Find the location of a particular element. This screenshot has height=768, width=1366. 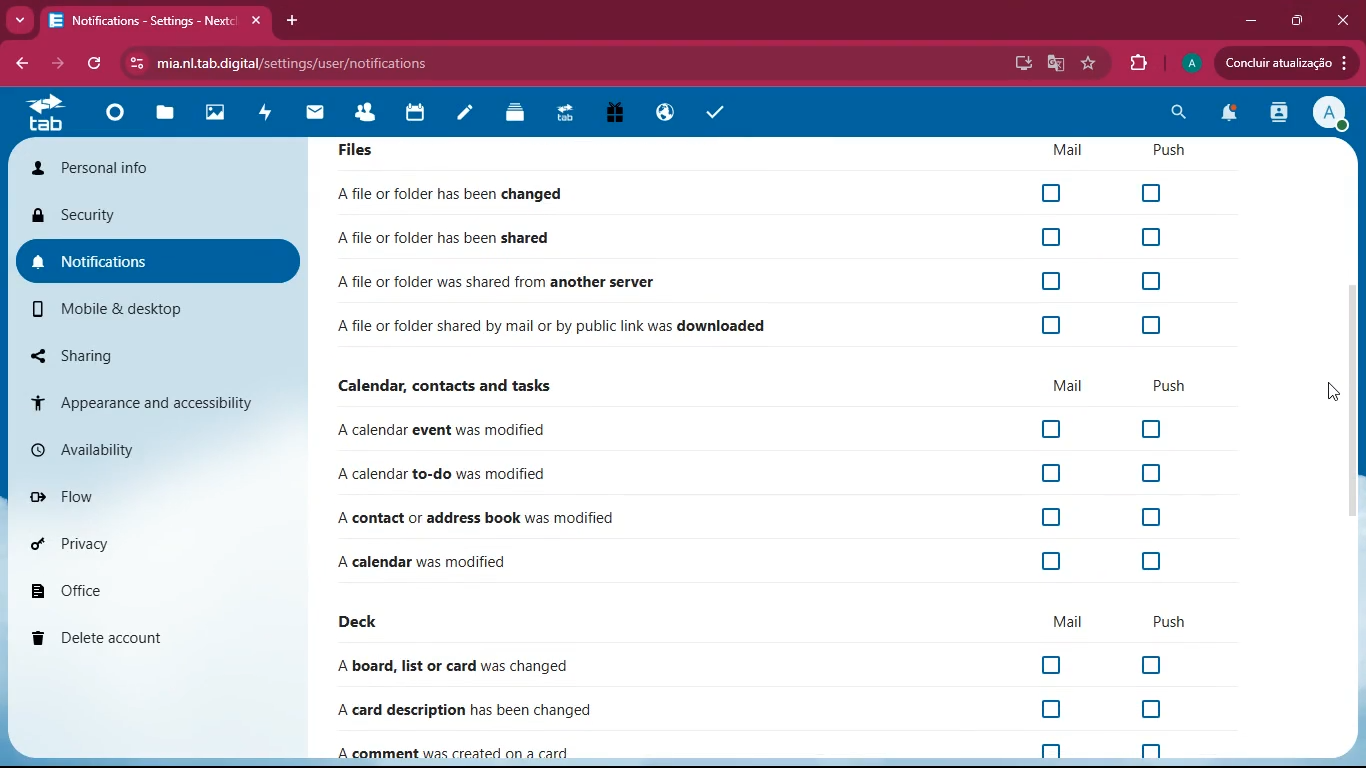

file downloaded is located at coordinates (558, 326).